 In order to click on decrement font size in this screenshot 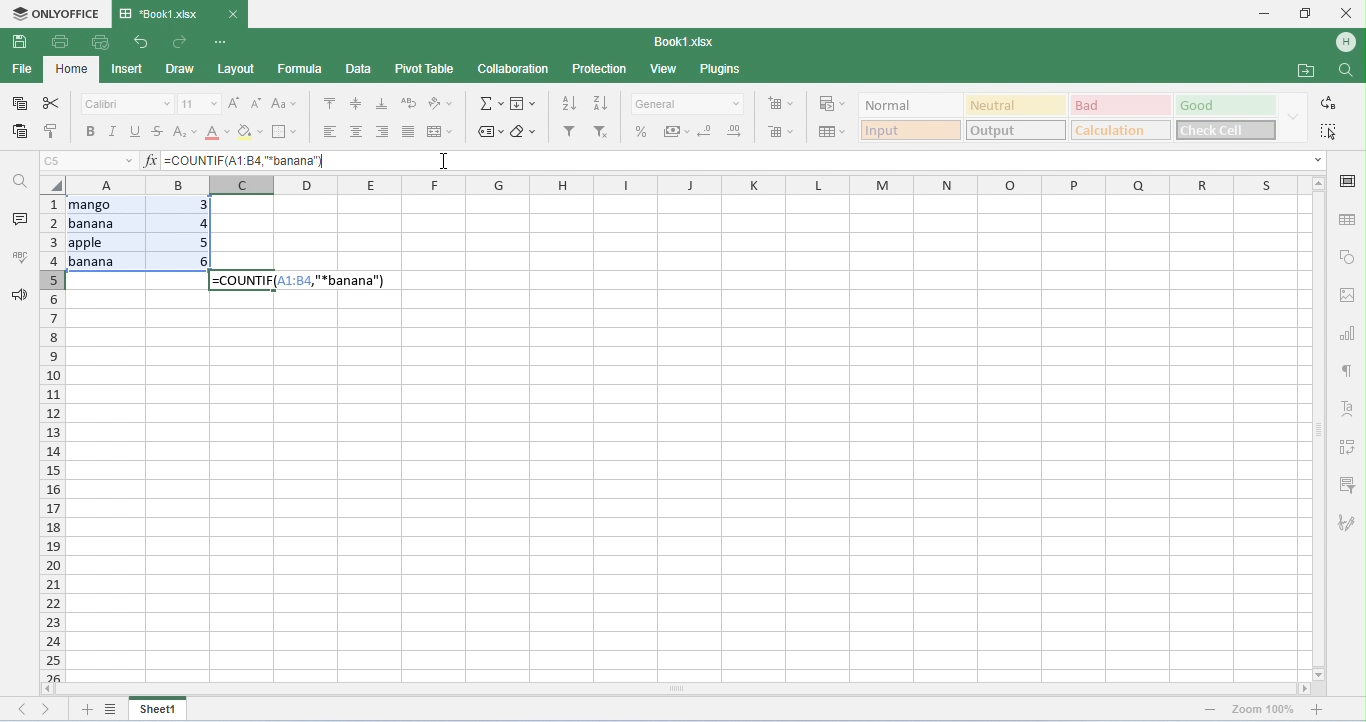, I will do `click(255, 104)`.